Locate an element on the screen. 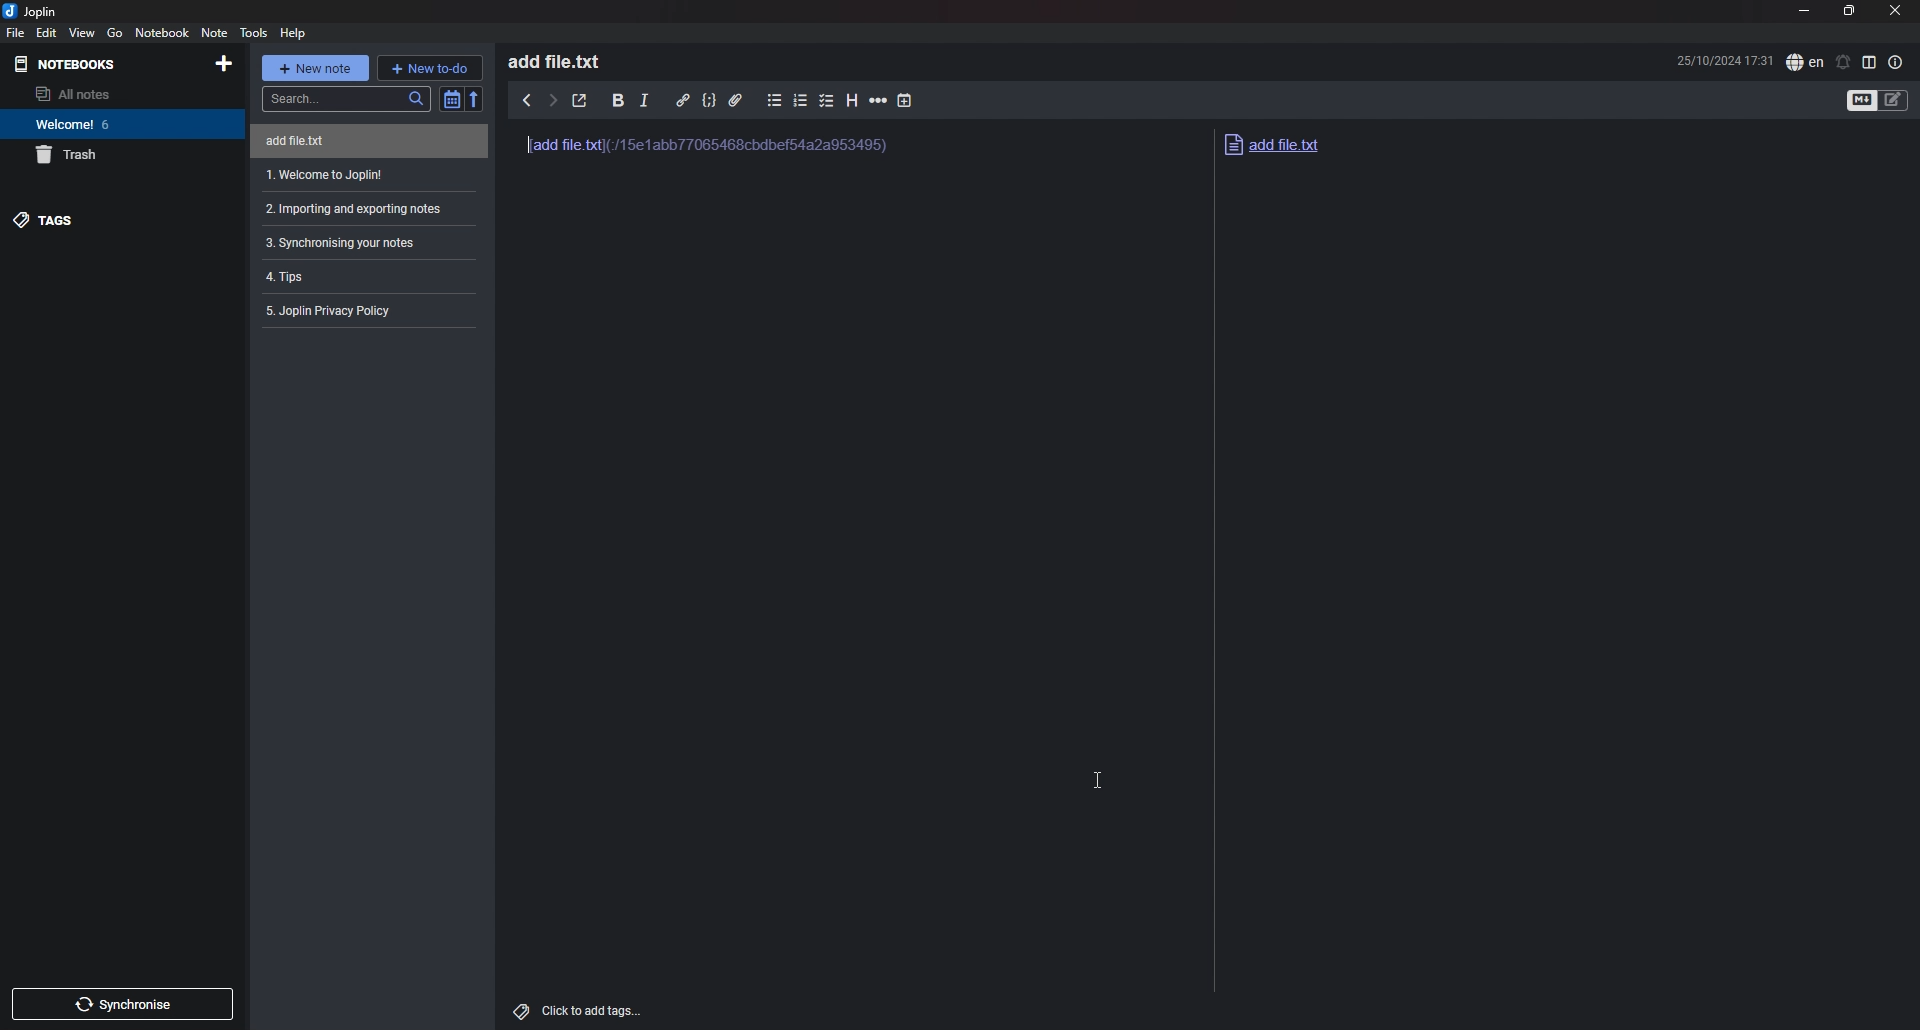 This screenshot has height=1030, width=1920. bullet list is located at coordinates (776, 100).